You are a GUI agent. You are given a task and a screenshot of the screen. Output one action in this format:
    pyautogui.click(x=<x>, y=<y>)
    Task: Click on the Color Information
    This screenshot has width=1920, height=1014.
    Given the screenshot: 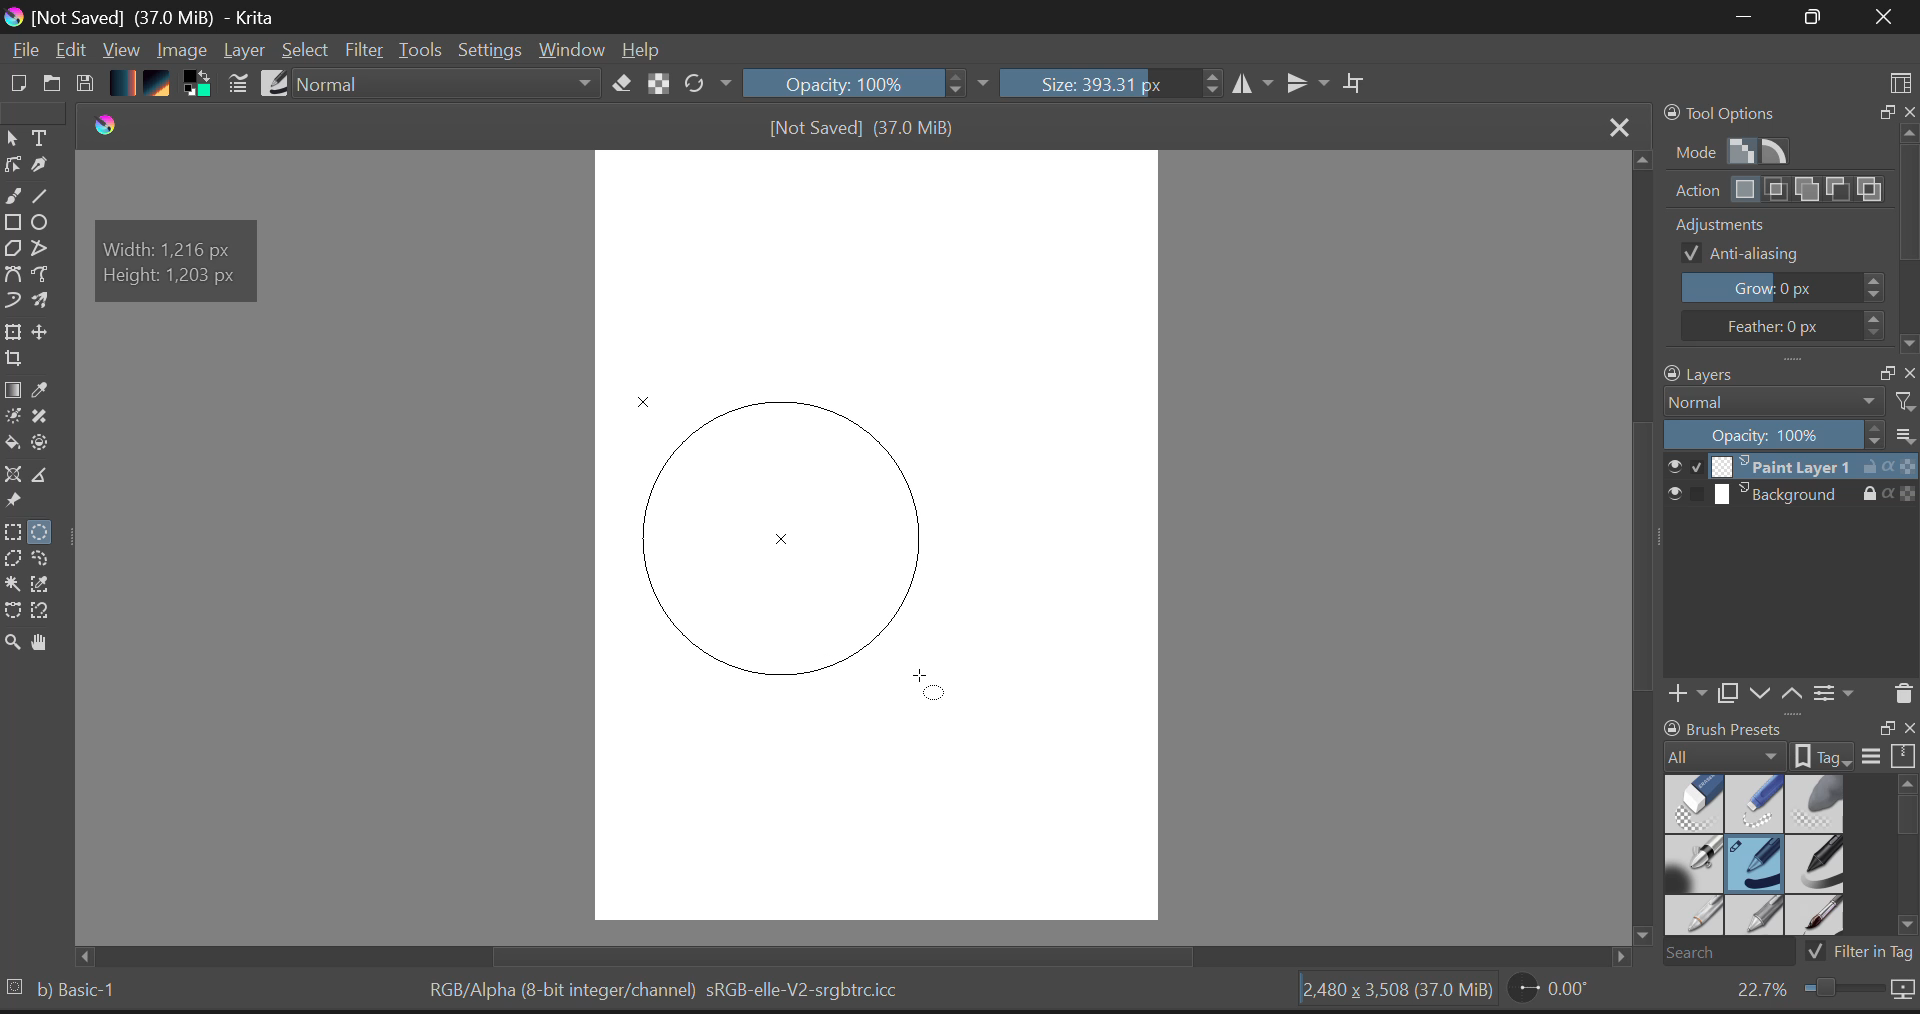 What is the action you would take?
    pyautogui.click(x=670, y=992)
    